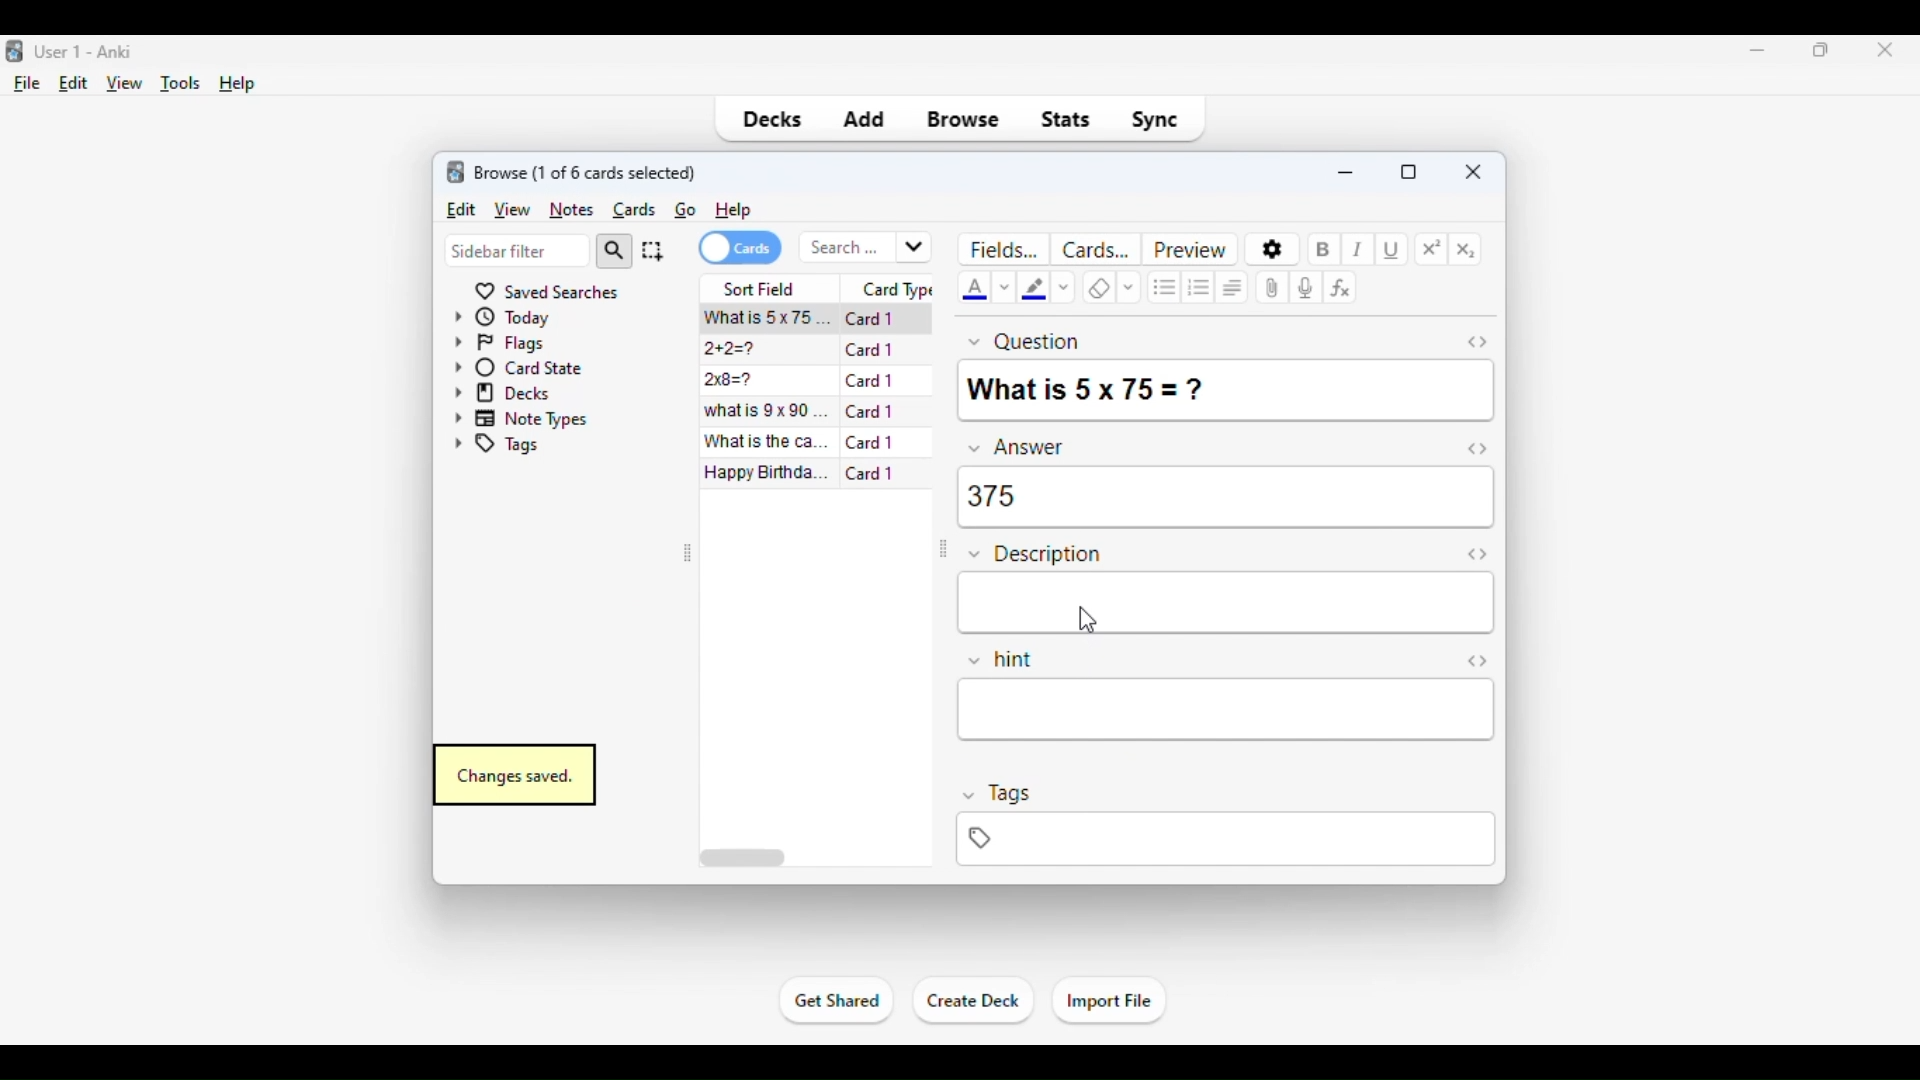 The image size is (1920, 1080). Describe the element at coordinates (870, 411) in the screenshot. I see `card 1` at that location.